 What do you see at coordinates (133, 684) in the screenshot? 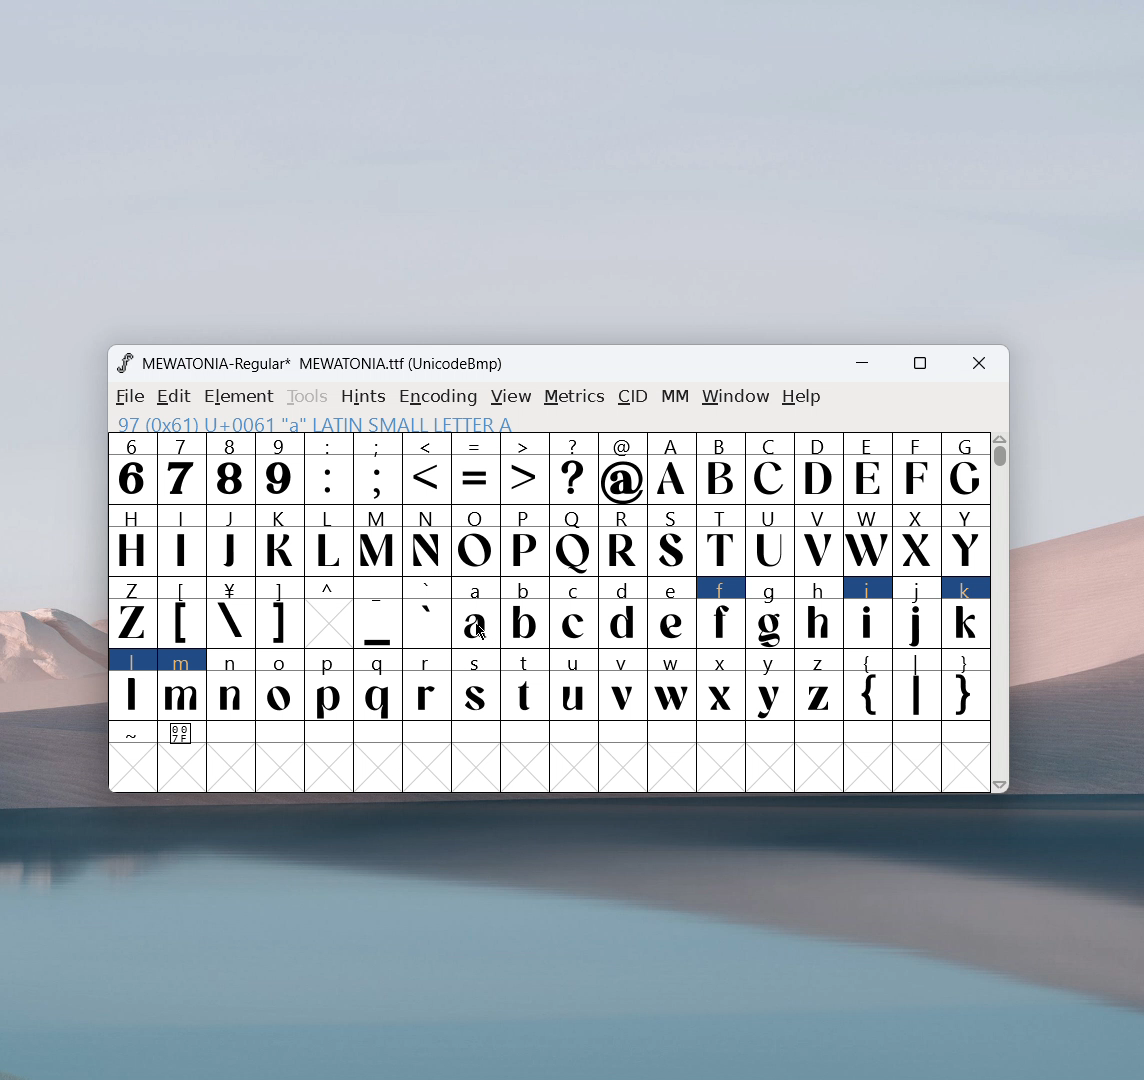
I see `l` at bounding box center [133, 684].